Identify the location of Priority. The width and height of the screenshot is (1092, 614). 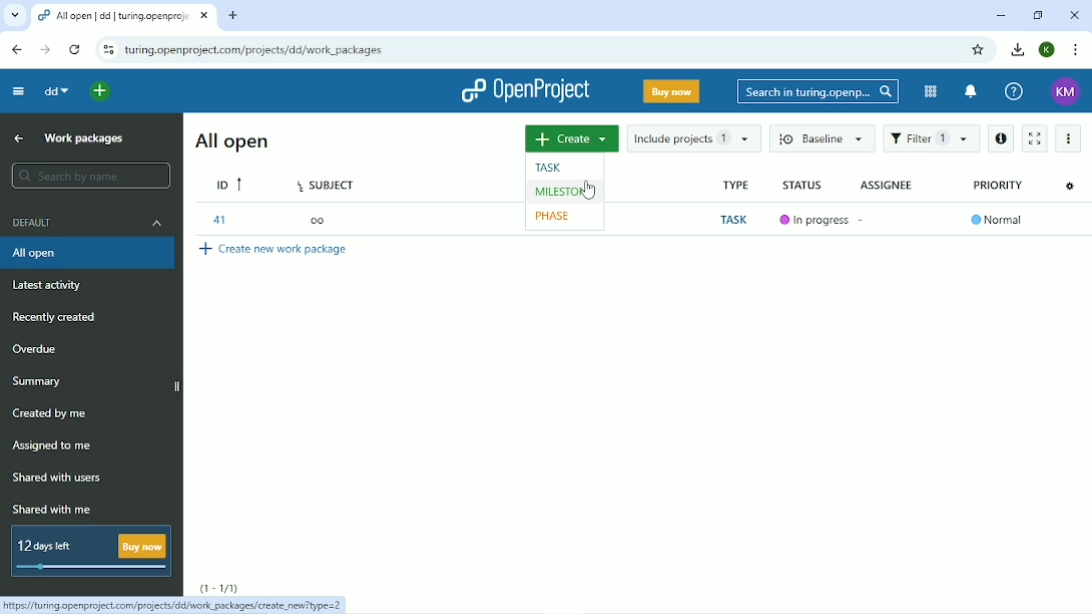
(997, 184).